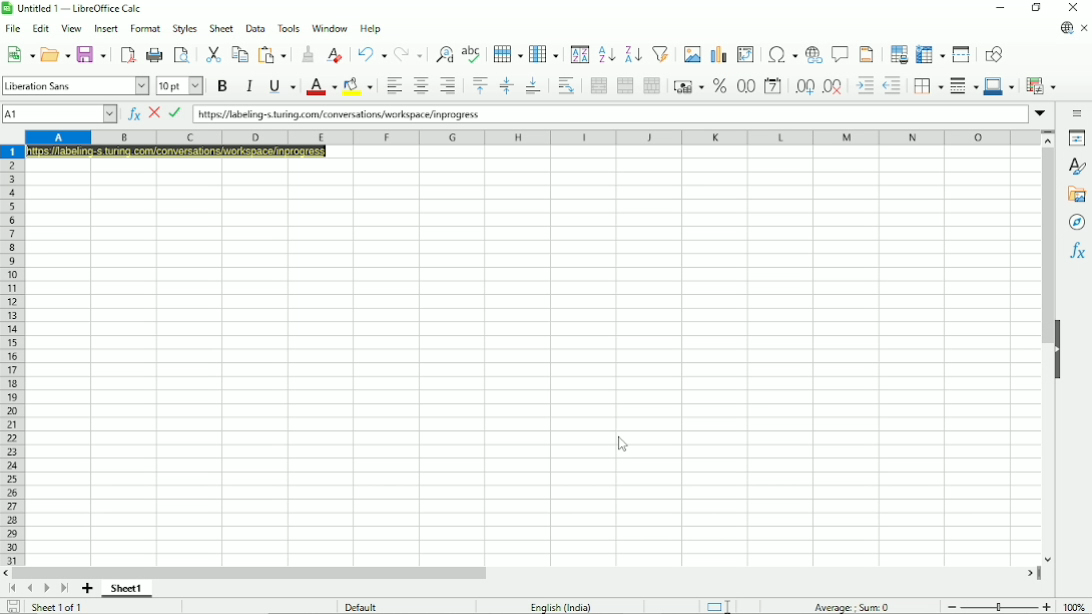 Image resolution: width=1092 pixels, height=614 pixels. I want to click on Tools, so click(289, 27).